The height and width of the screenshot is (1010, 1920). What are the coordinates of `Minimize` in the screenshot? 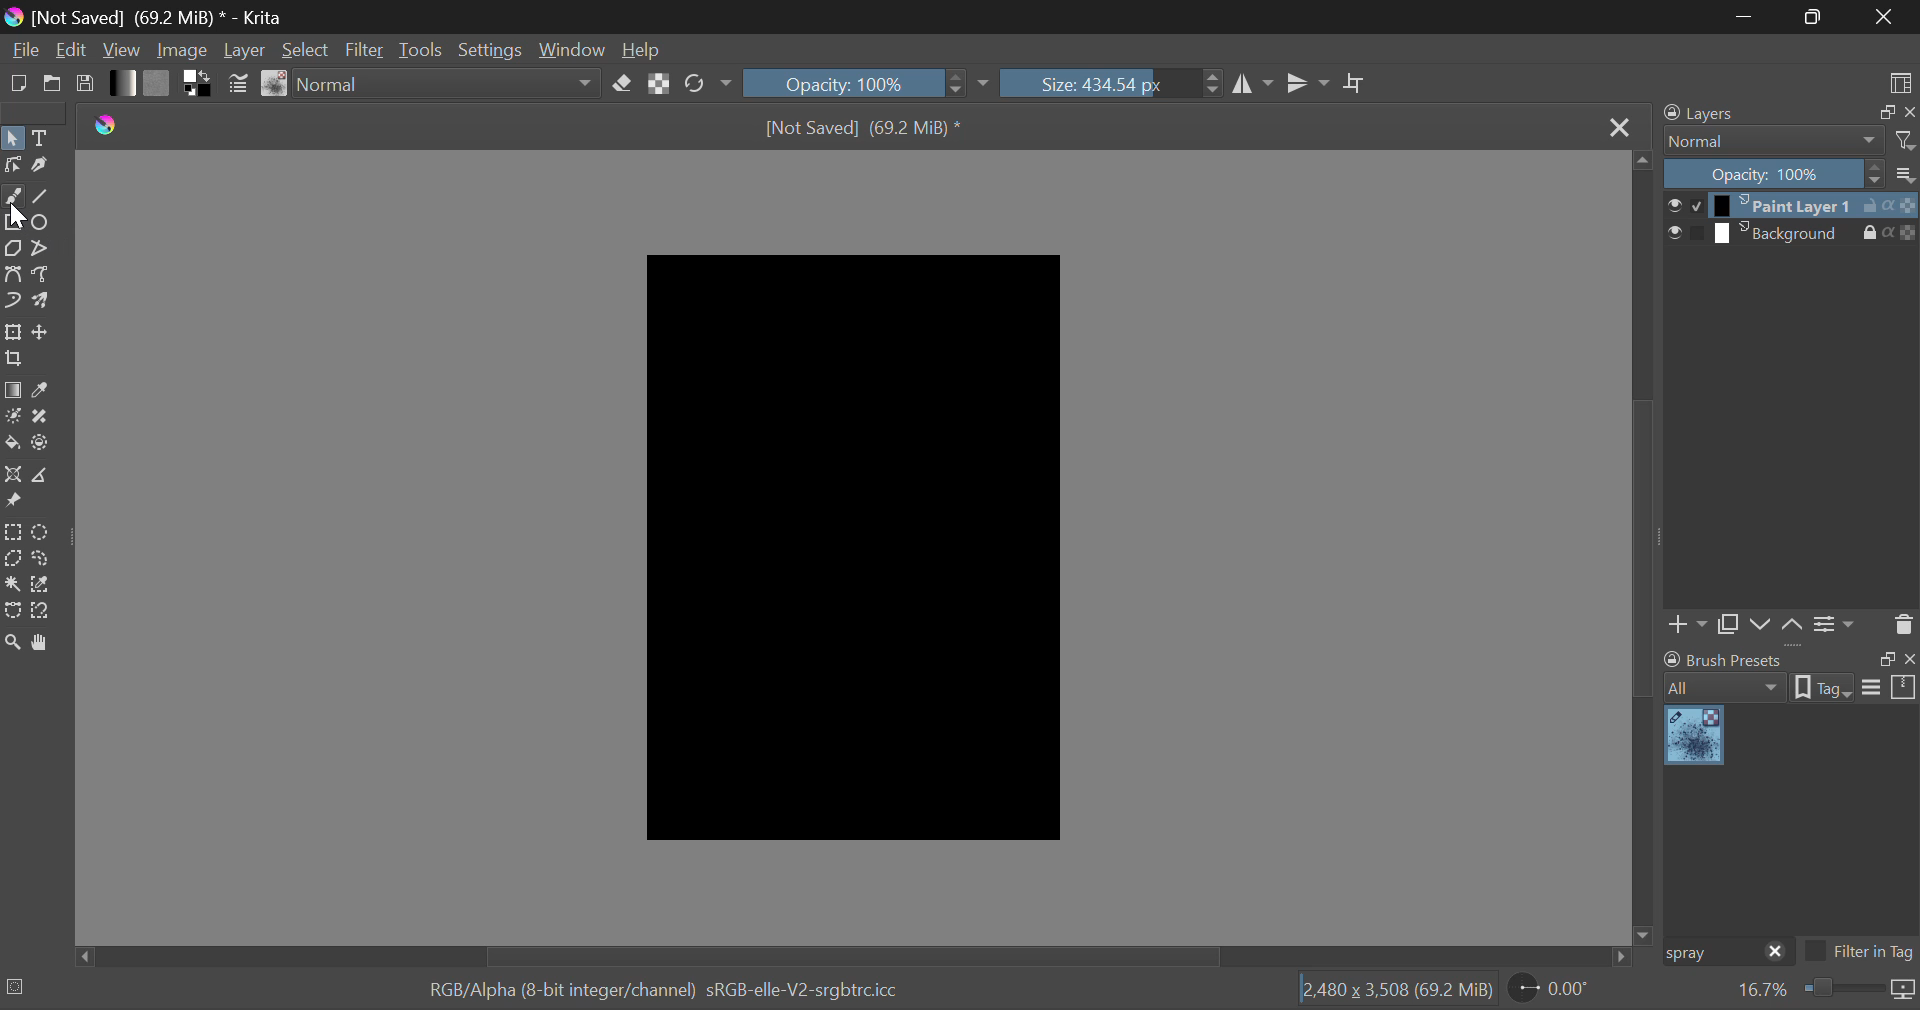 It's located at (1817, 15).